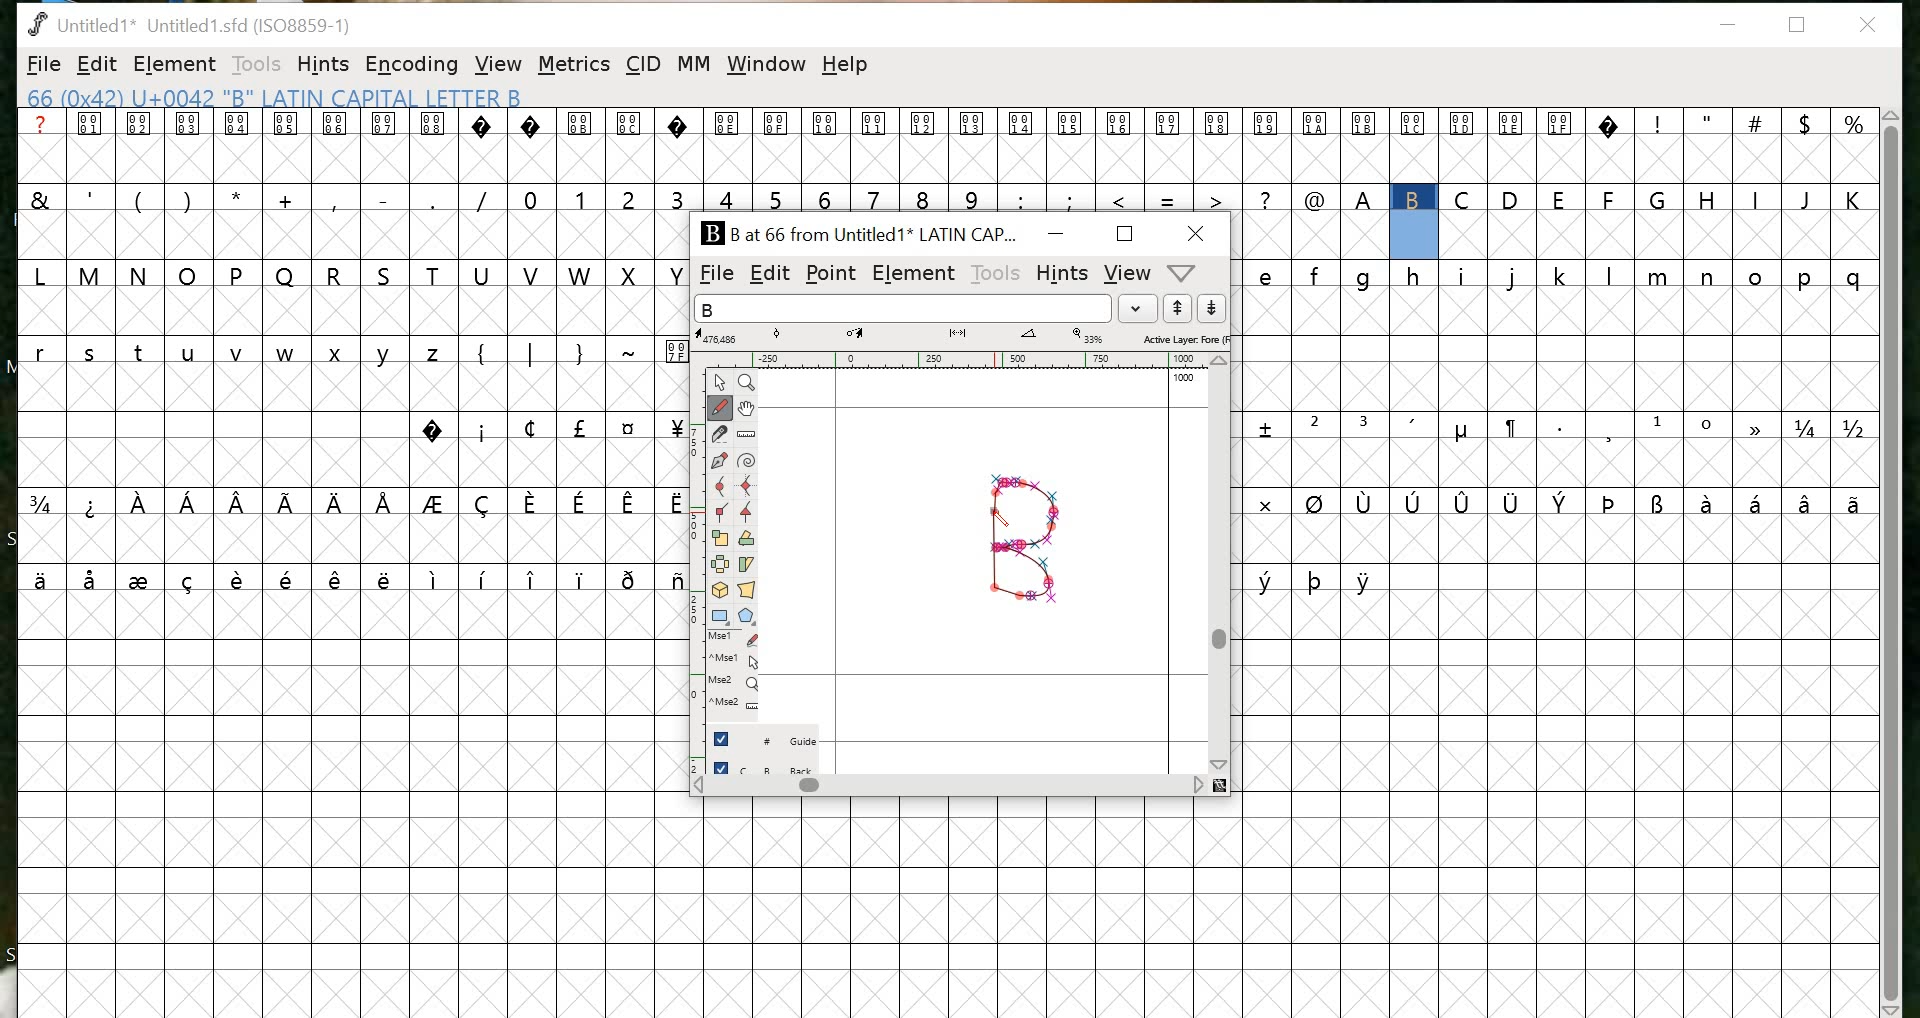  I want to click on 3D rotate, so click(721, 593).